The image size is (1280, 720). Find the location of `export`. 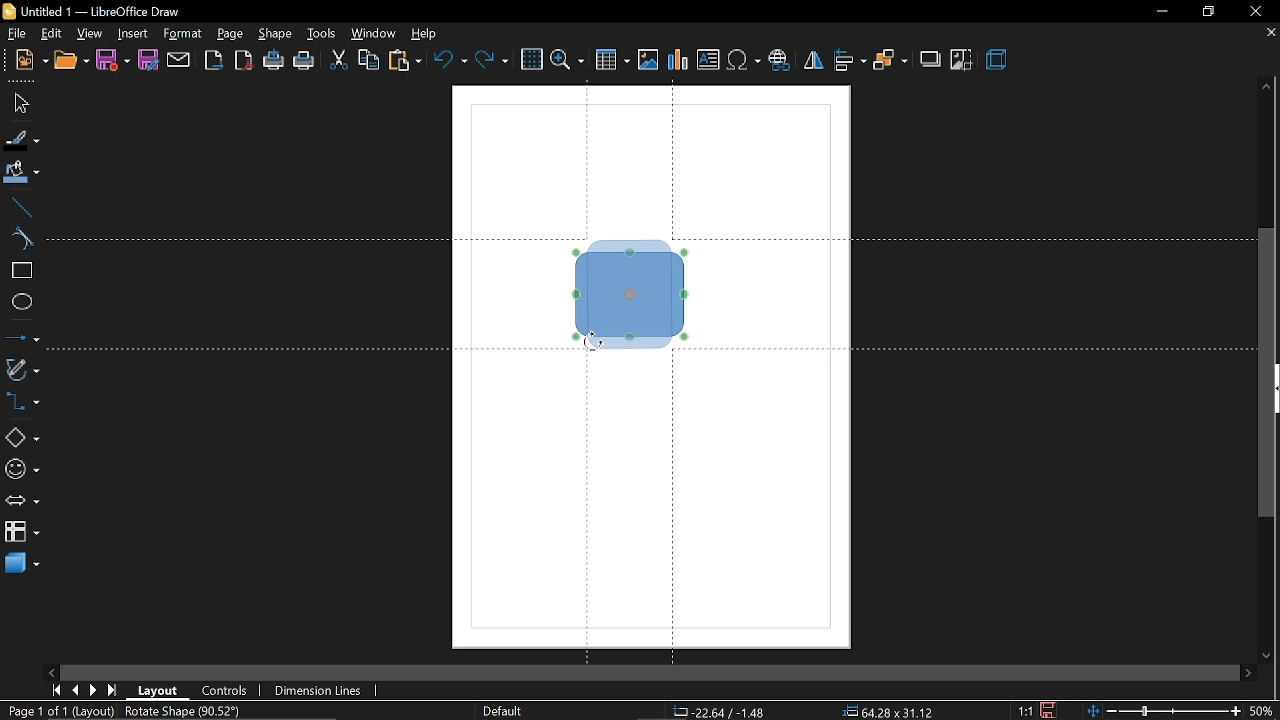

export is located at coordinates (213, 60).